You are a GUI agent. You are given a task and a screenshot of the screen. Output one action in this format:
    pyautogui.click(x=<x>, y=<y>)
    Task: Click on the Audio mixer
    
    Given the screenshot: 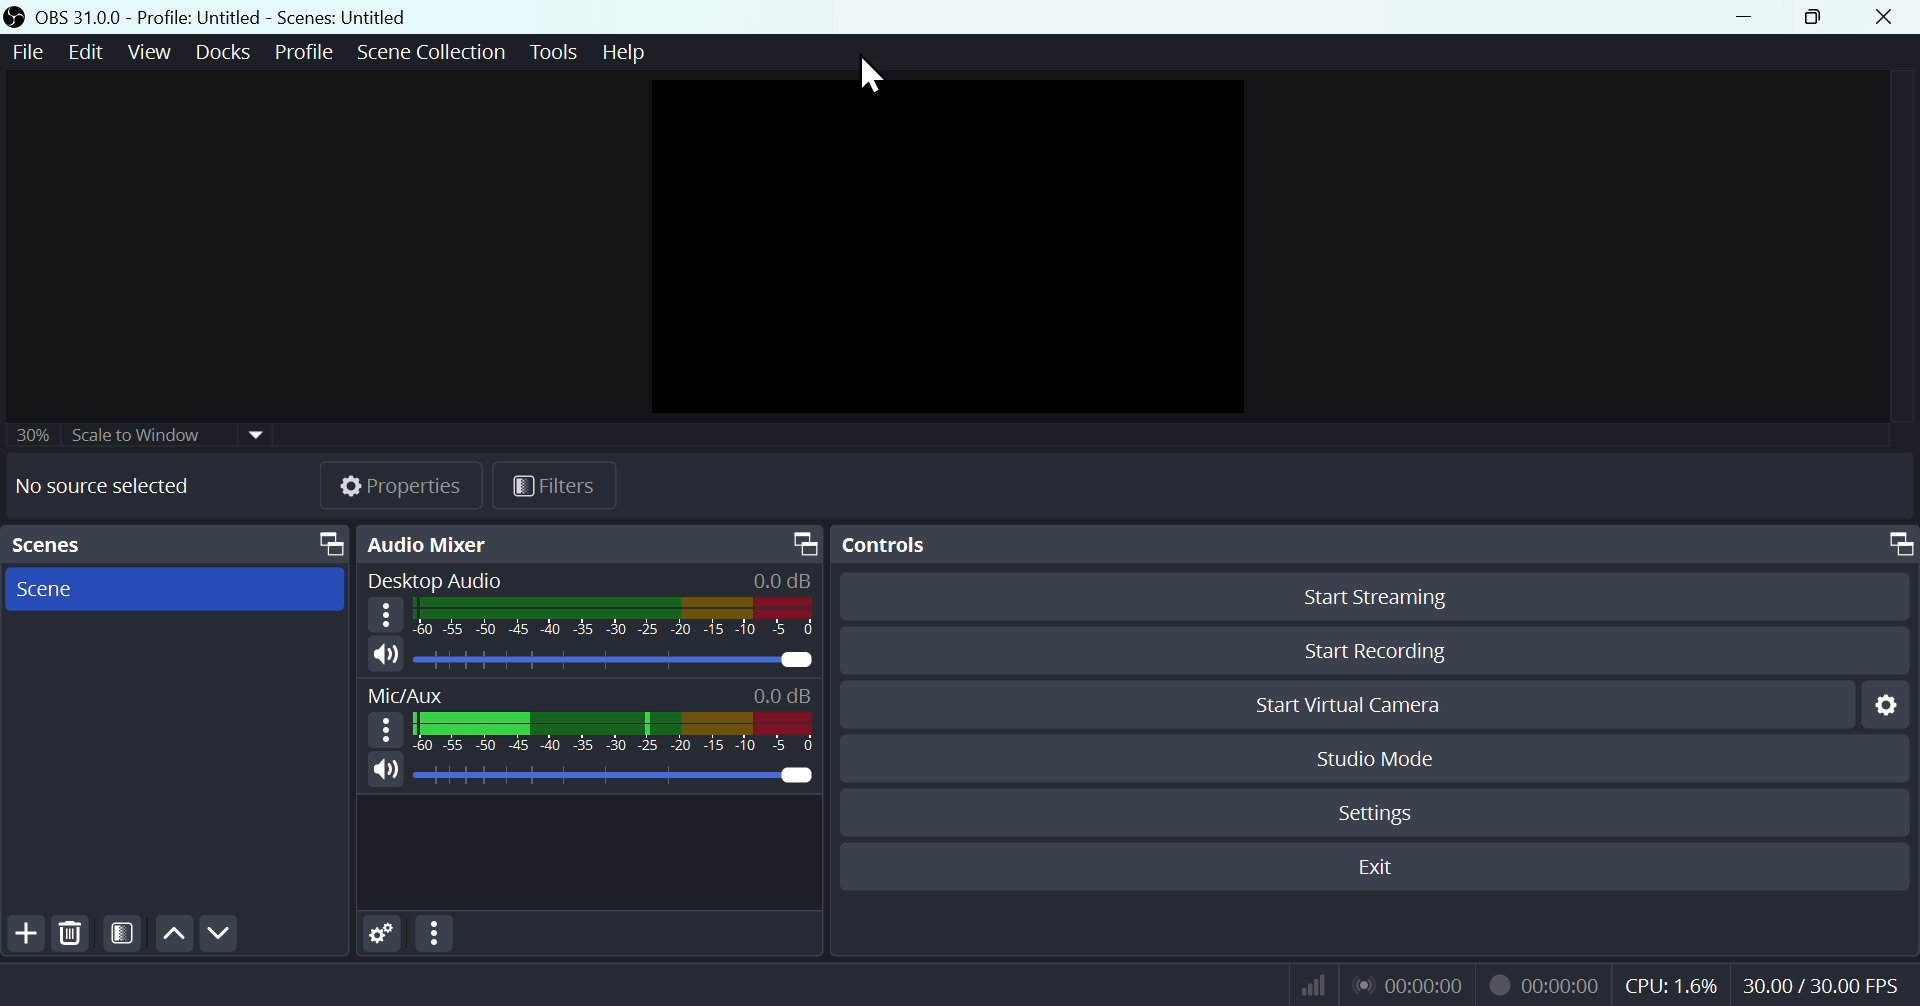 What is the action you would take?
    pyautogui.click(x=587, y=543)
    